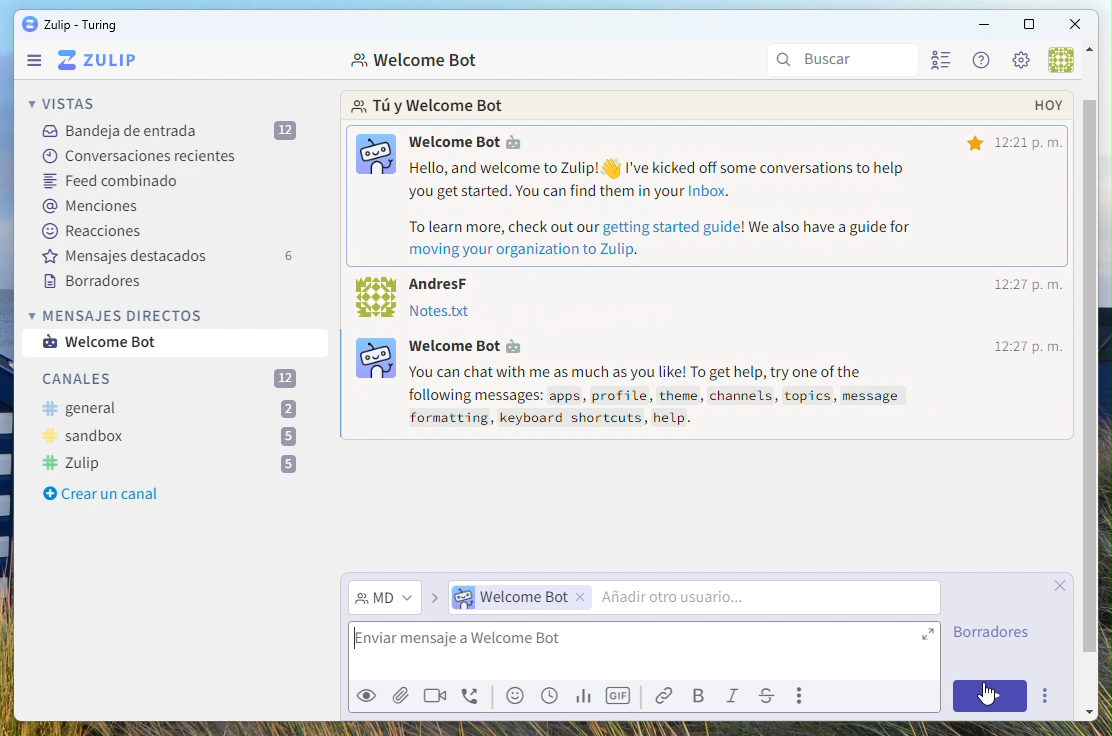 The width and height of the screenshot is (1112, 736). I want to click on General, so click(169, 410).